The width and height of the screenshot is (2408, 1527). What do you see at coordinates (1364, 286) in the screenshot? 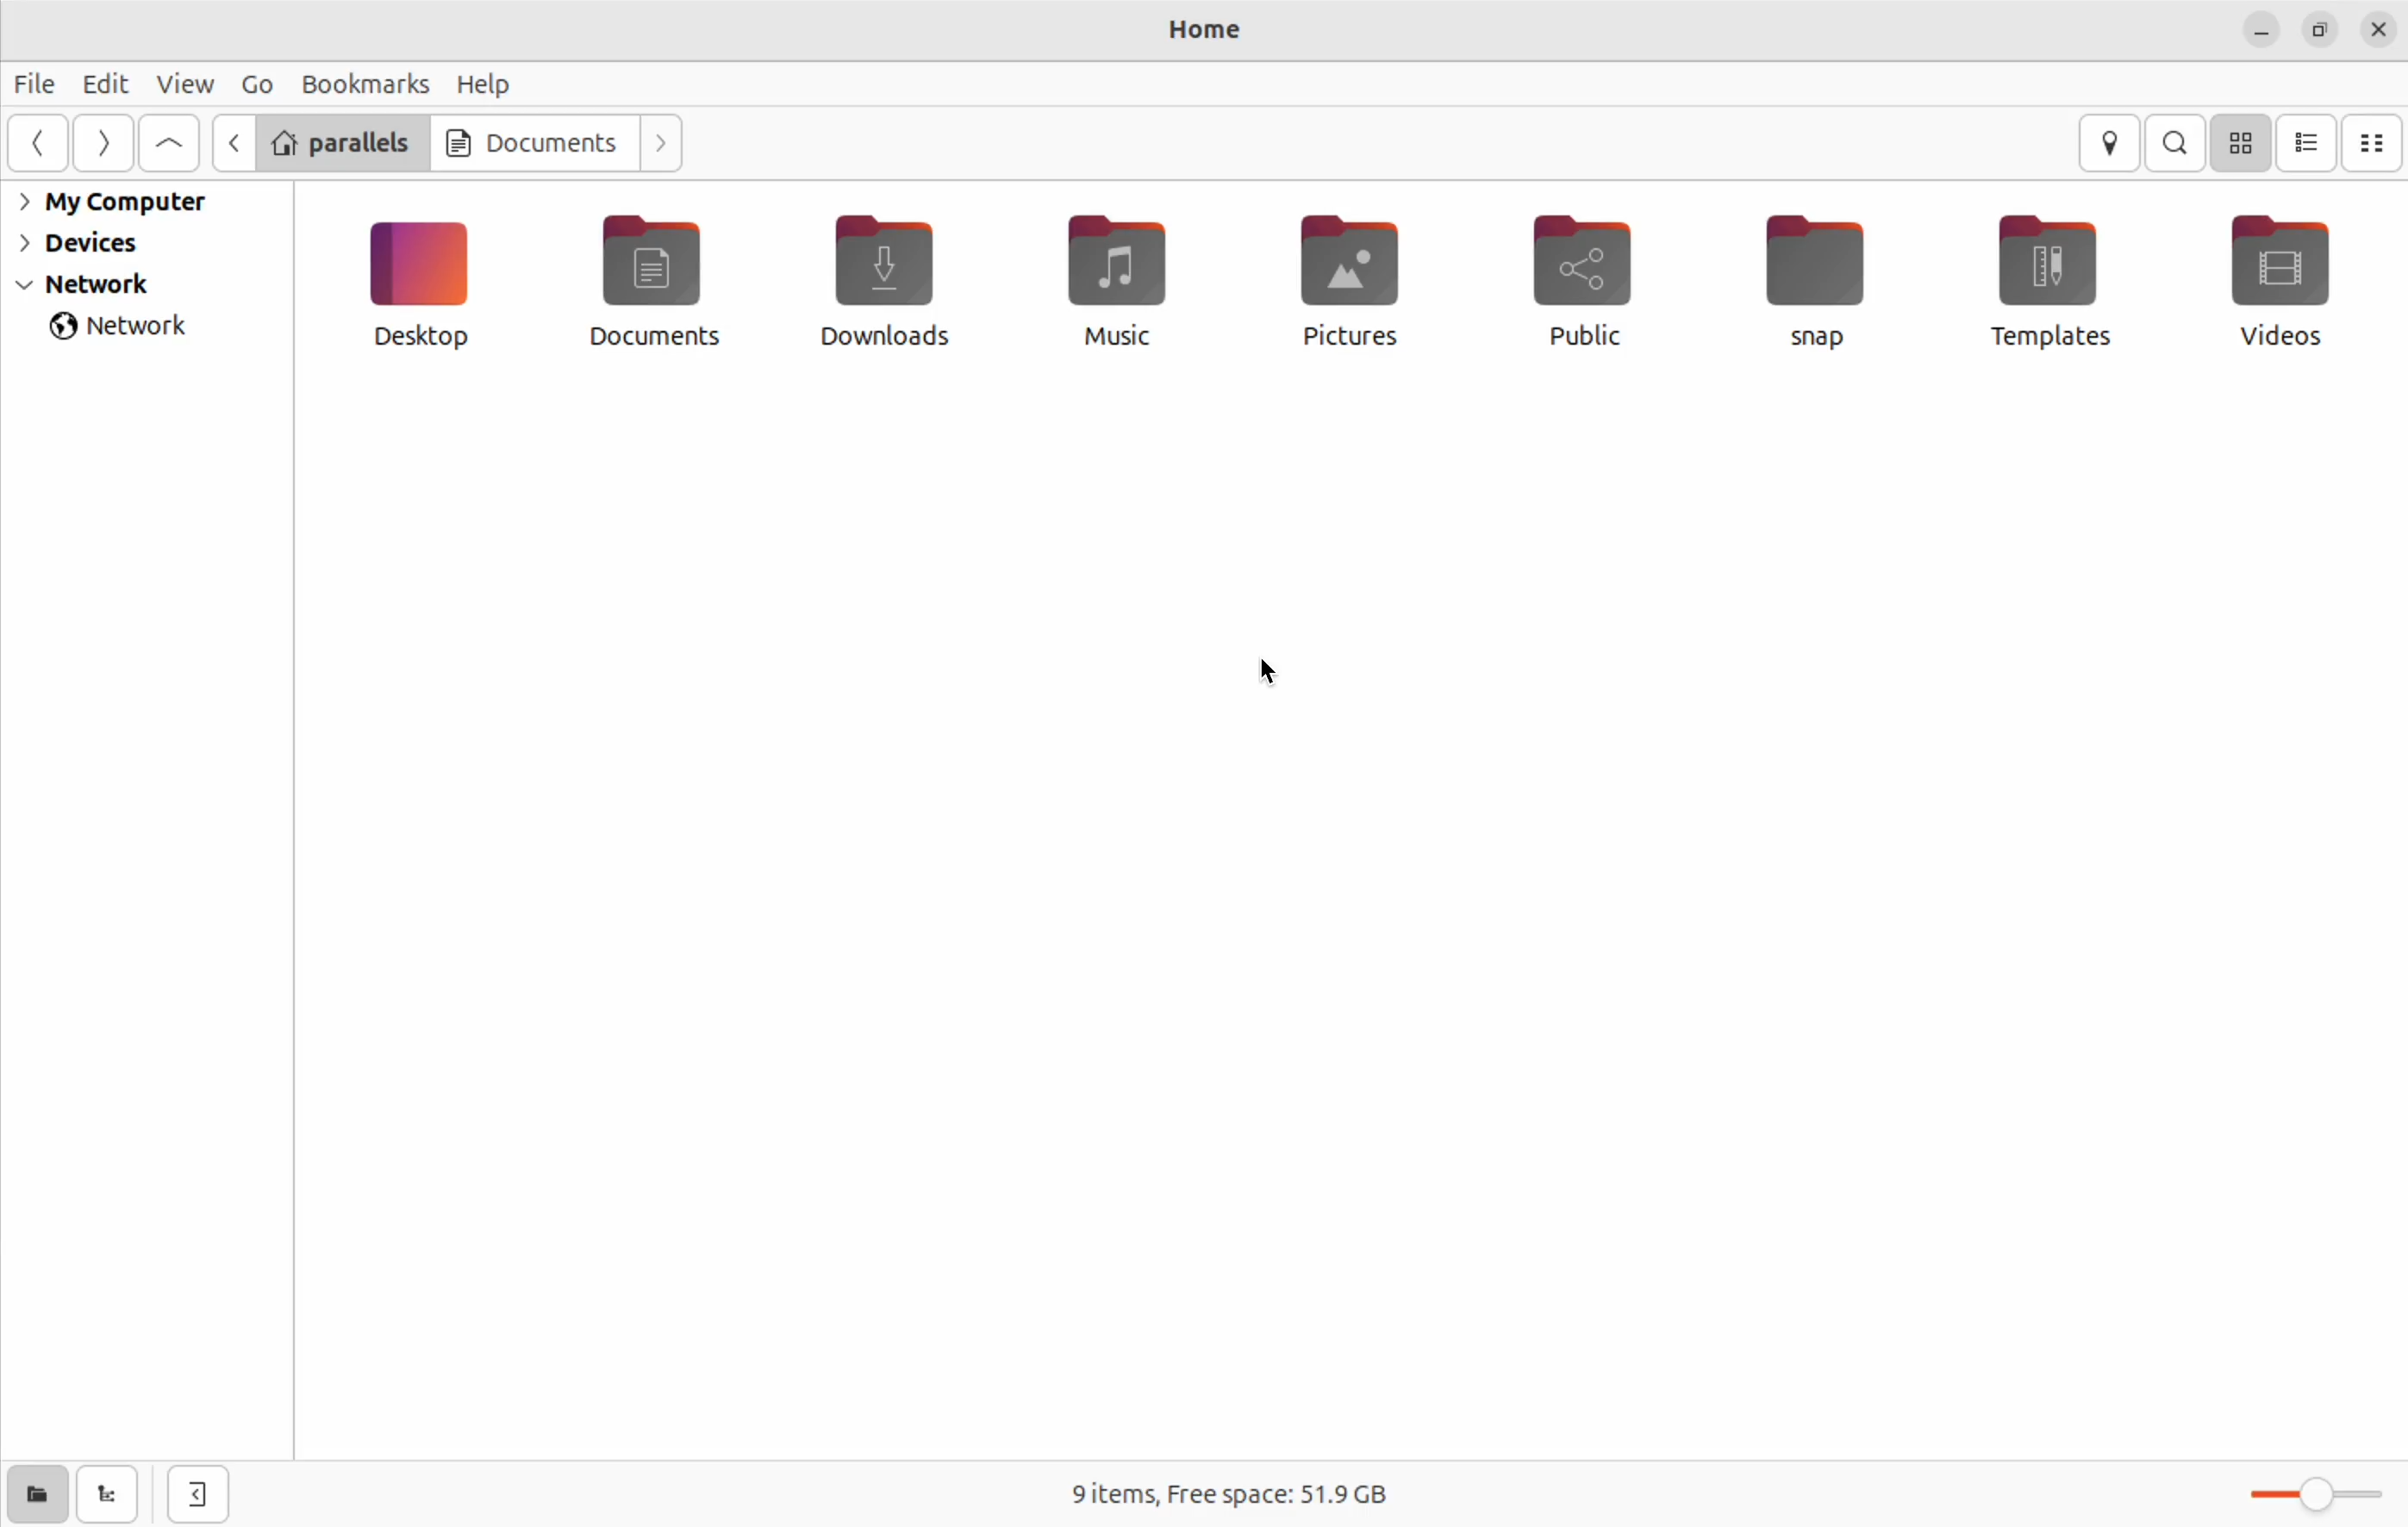
I see `pictures file` at bounding box center [1364, 286].